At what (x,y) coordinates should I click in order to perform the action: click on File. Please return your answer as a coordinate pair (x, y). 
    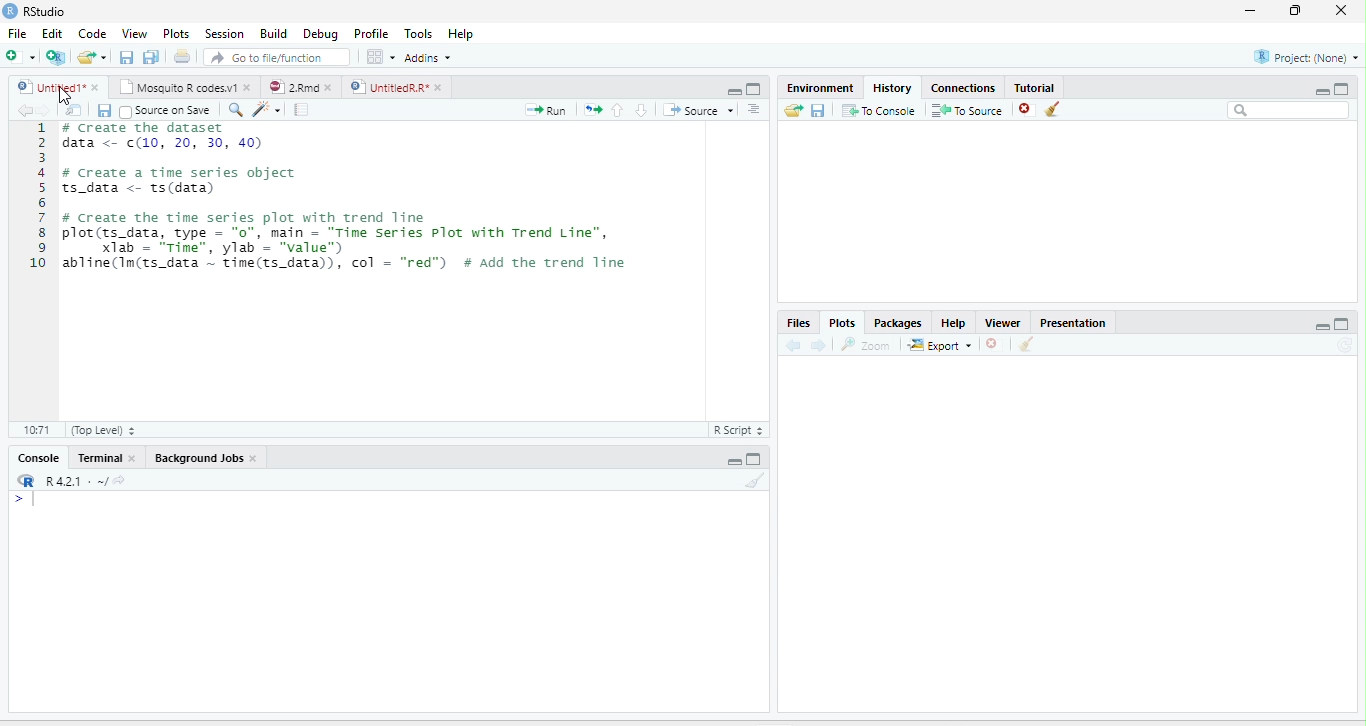
    Looking at the image, I should click on (18, 33).